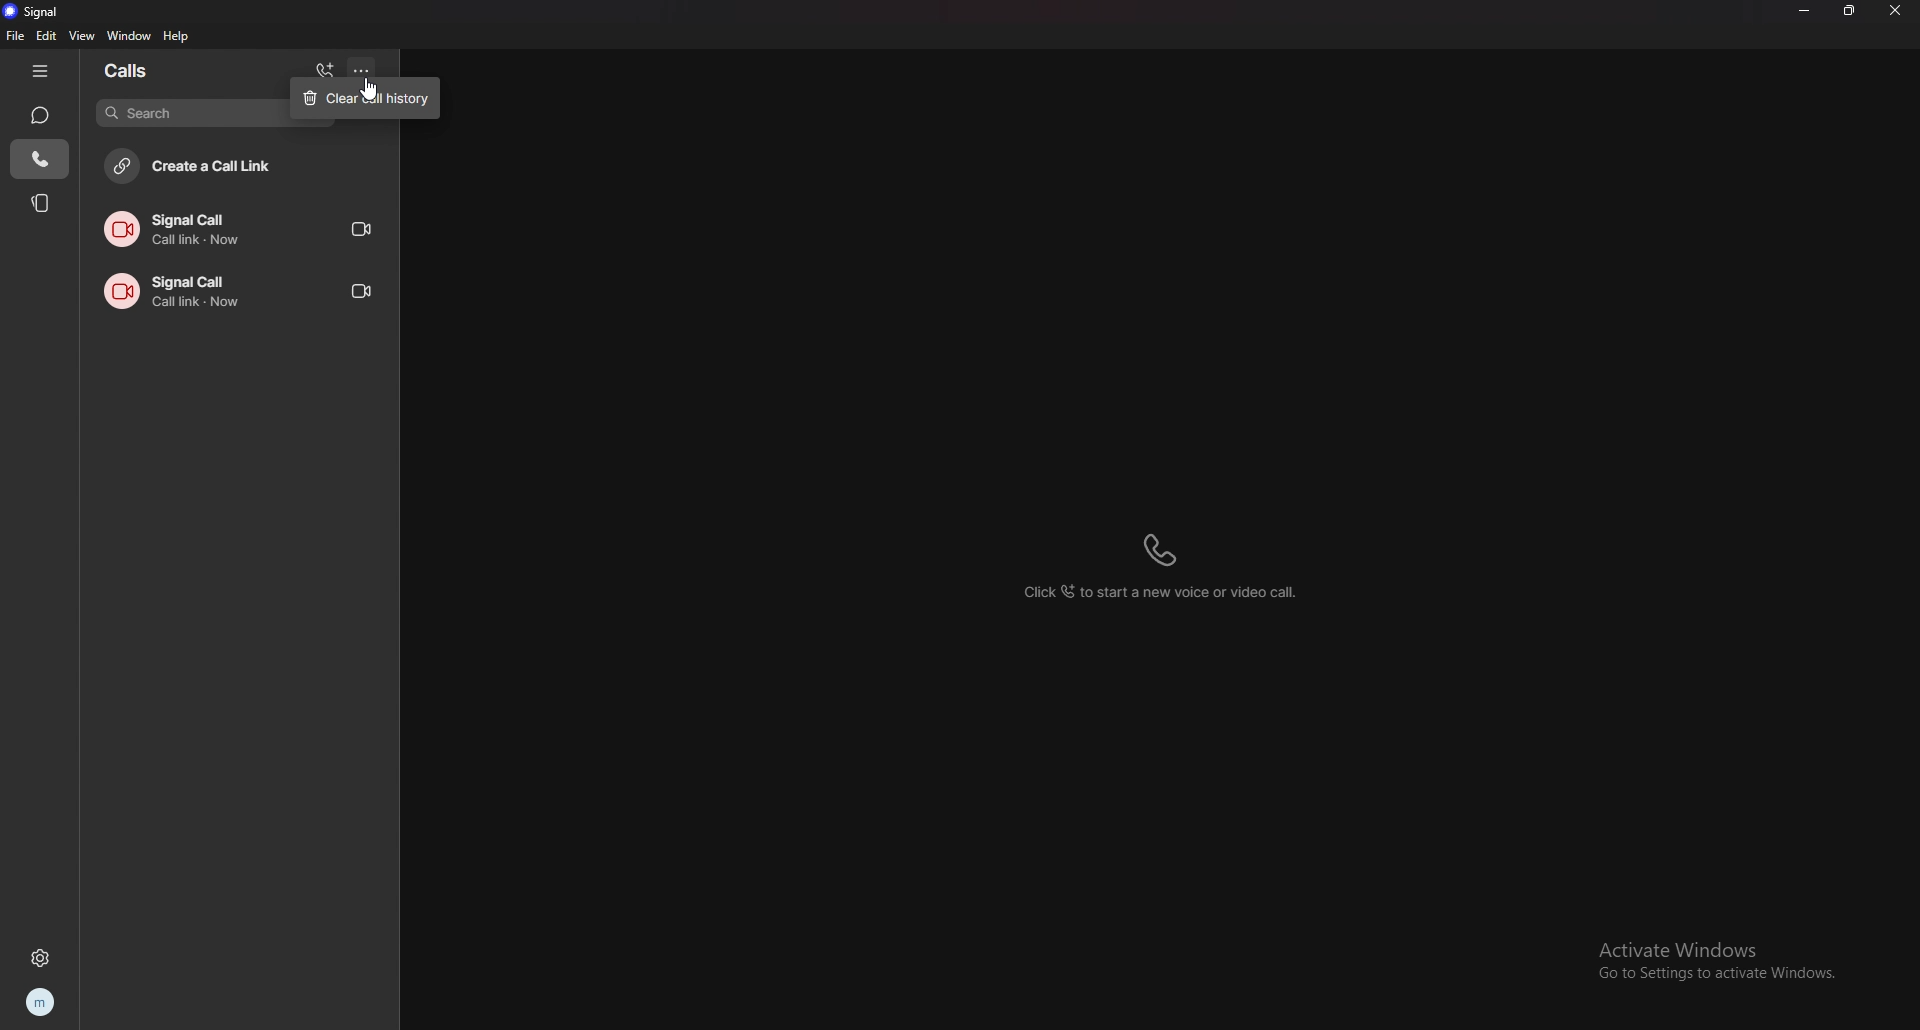 This screenshot has width=1920, height=1030. I want to click on clear call history, so click(366, 98).